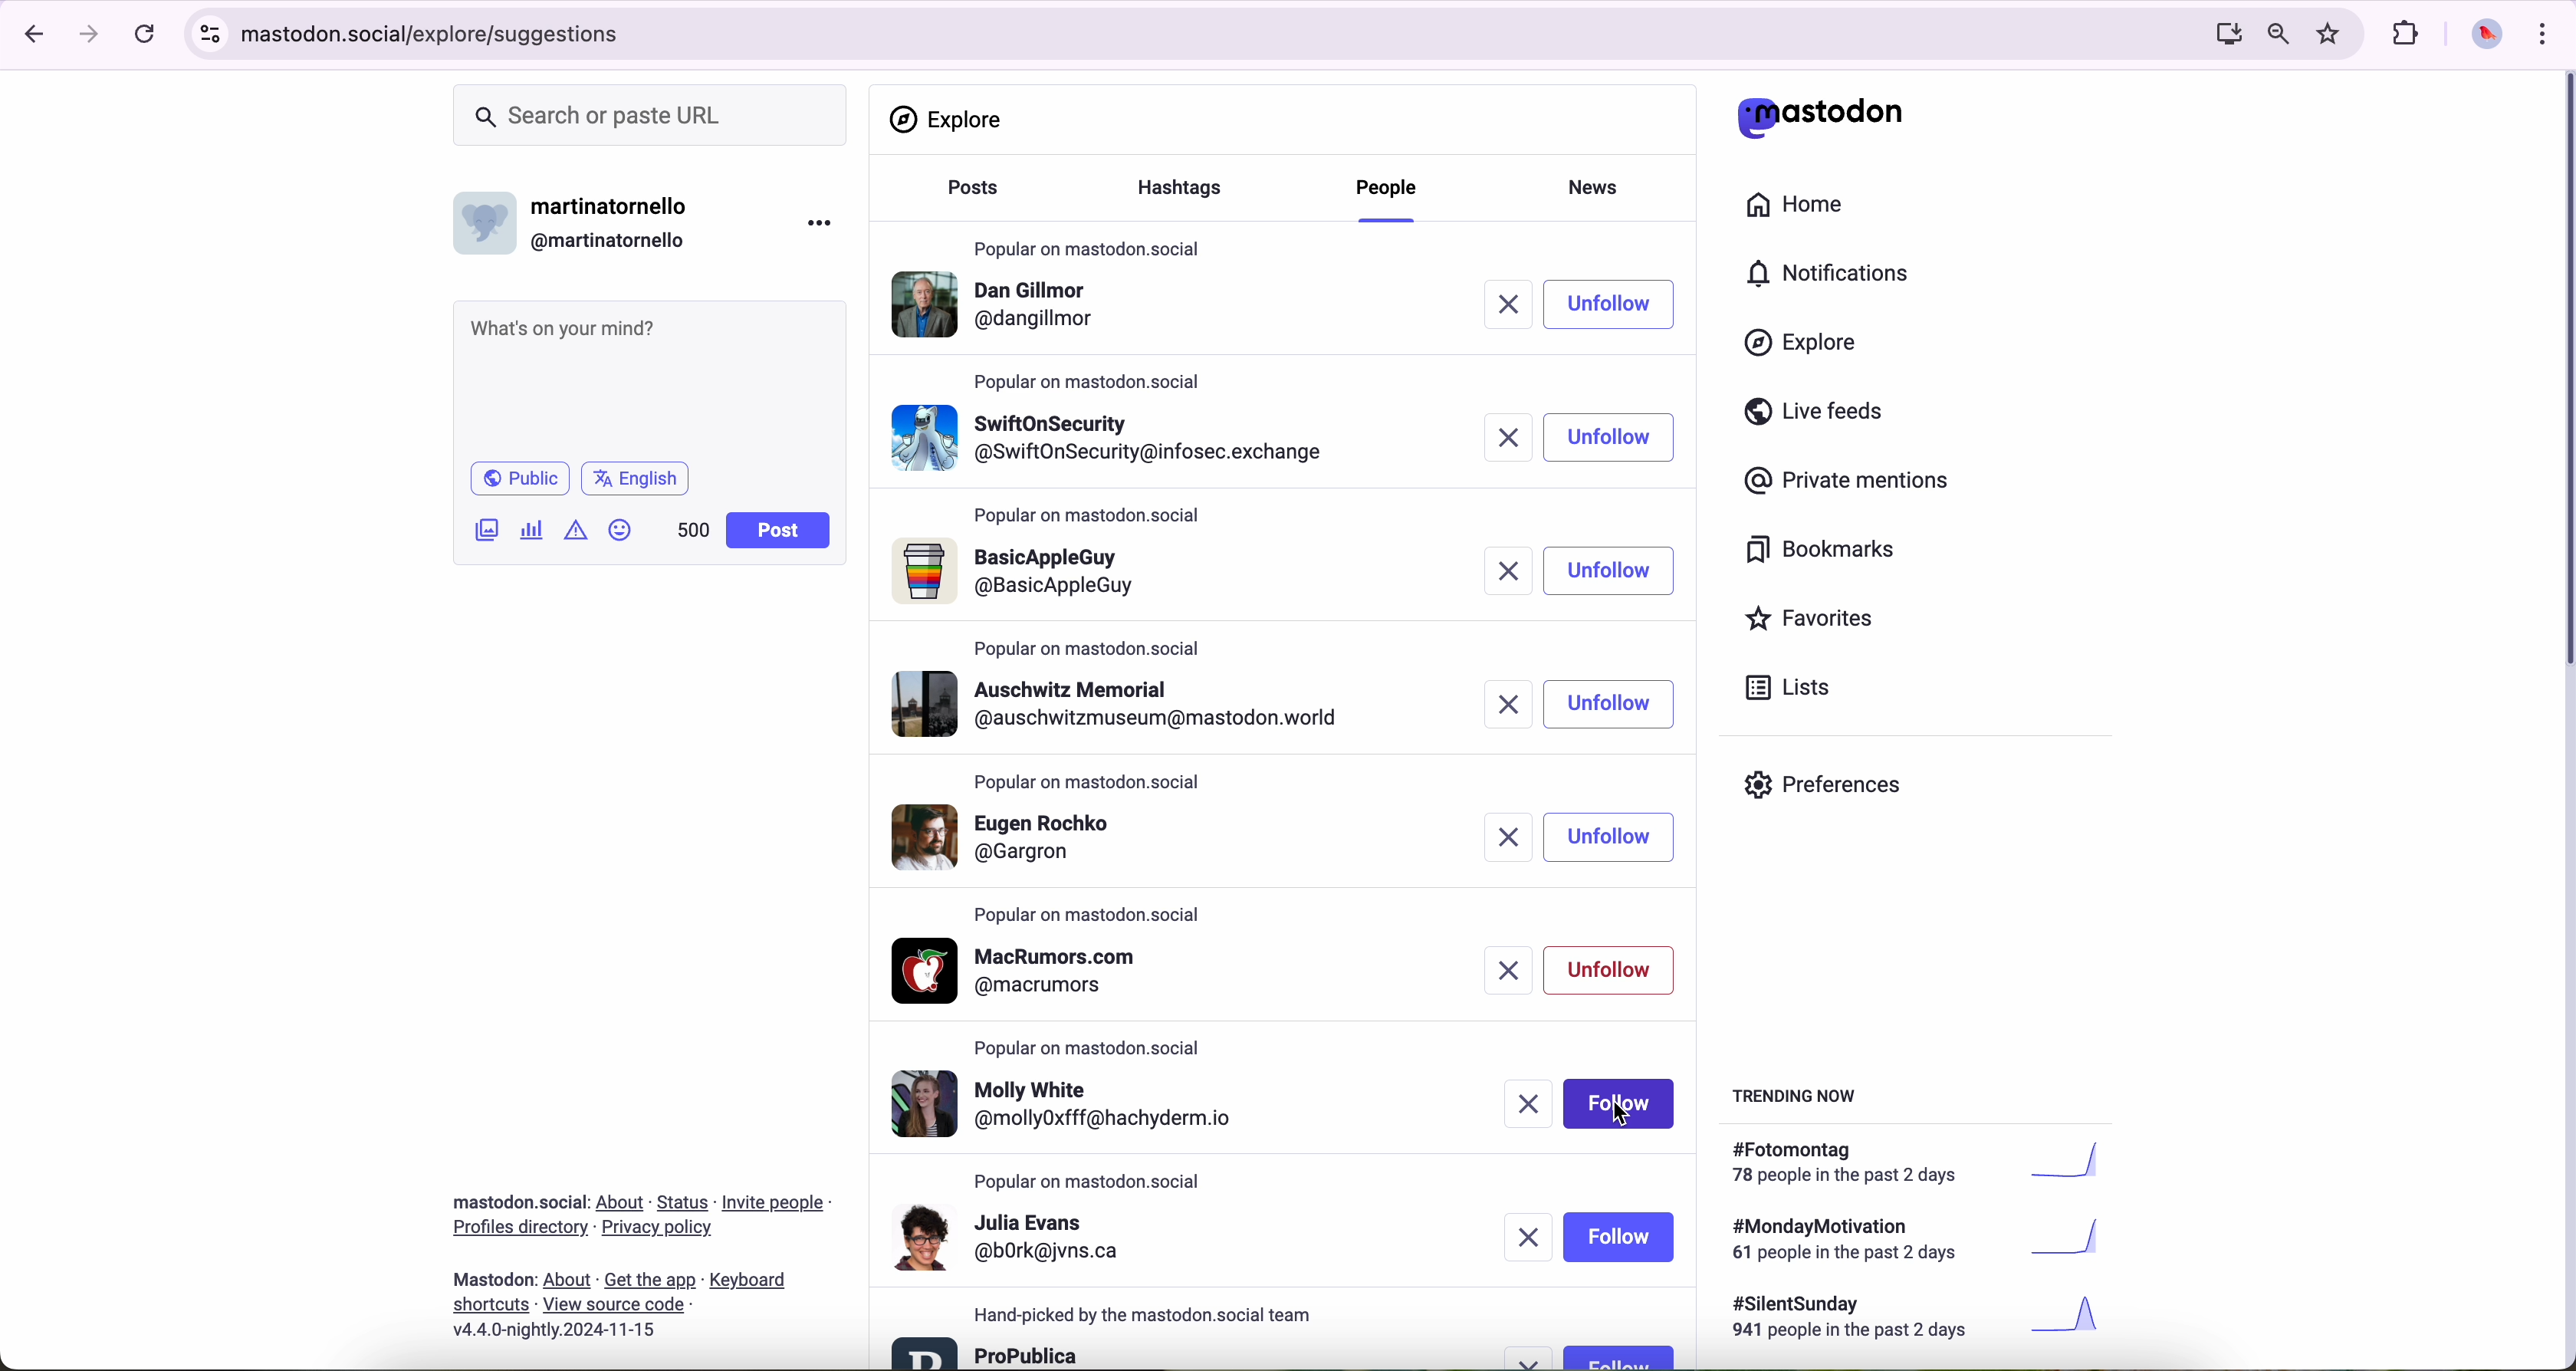  I want to click on profile, so click(1024, 573).